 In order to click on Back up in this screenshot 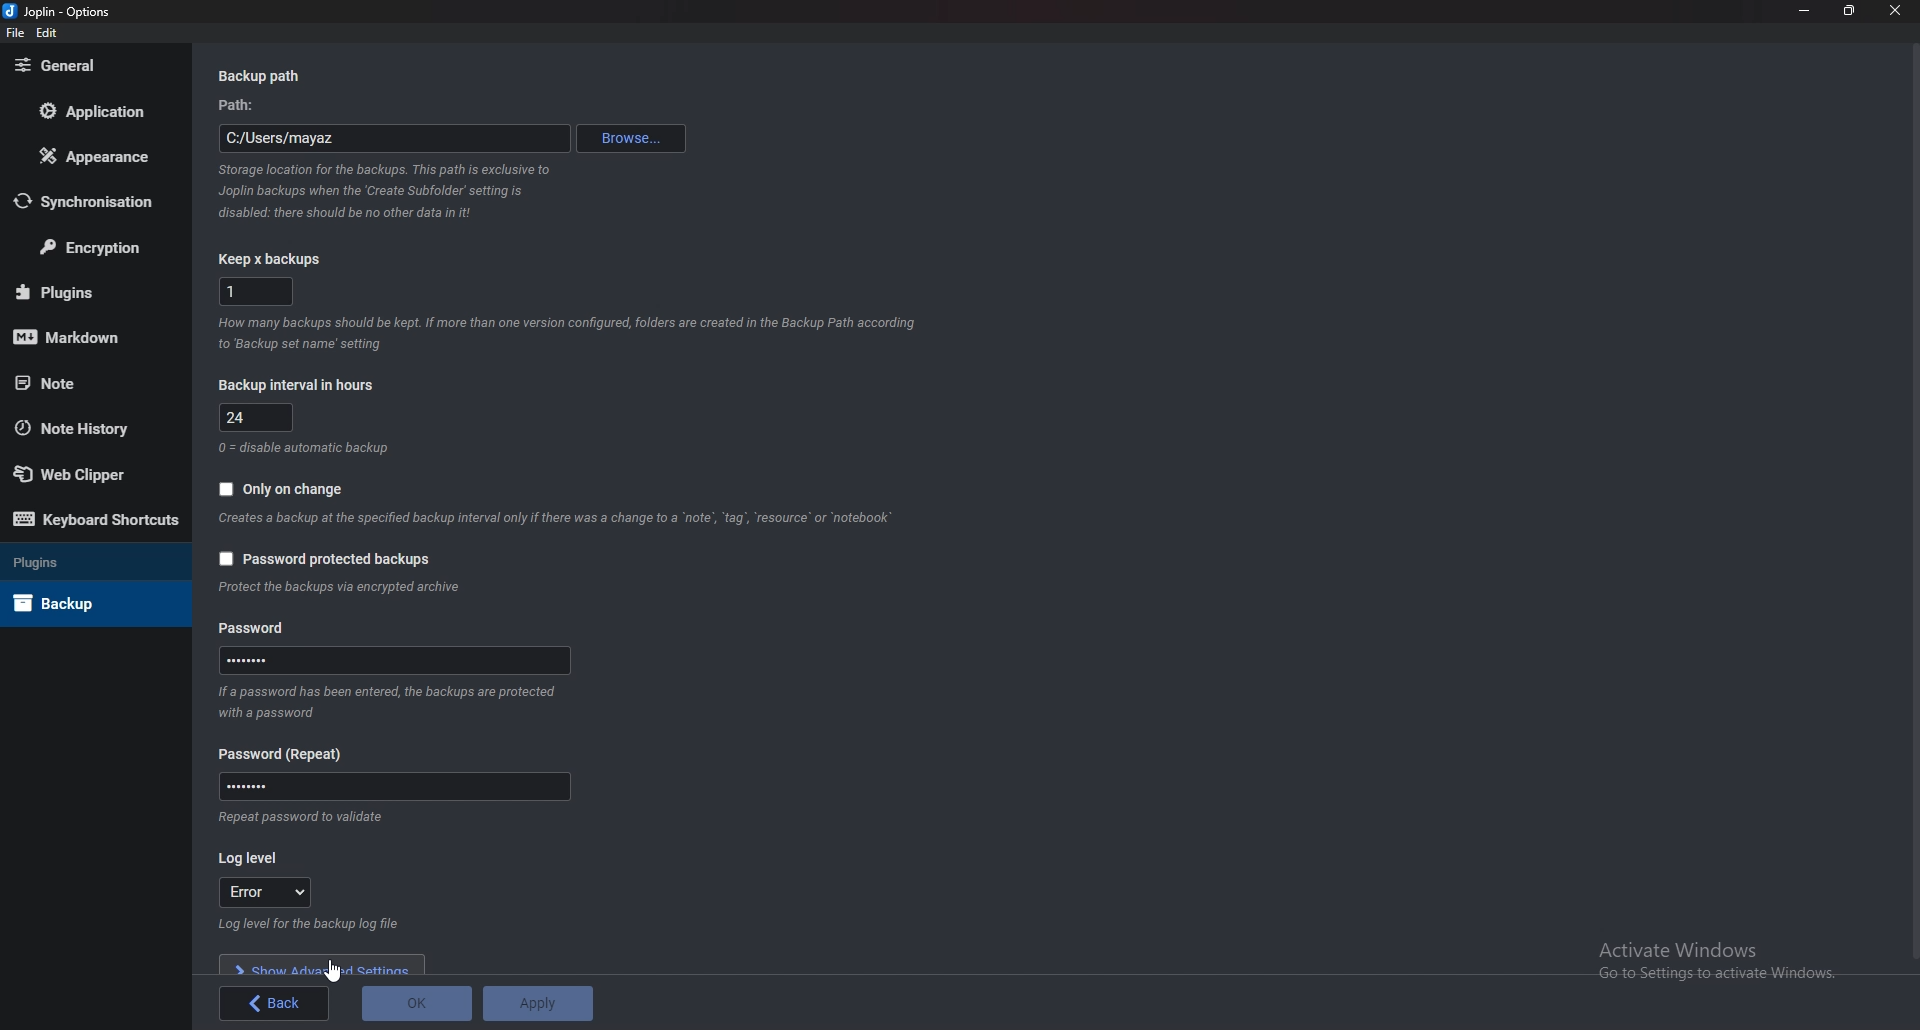, I will do `click(74, 603)`.